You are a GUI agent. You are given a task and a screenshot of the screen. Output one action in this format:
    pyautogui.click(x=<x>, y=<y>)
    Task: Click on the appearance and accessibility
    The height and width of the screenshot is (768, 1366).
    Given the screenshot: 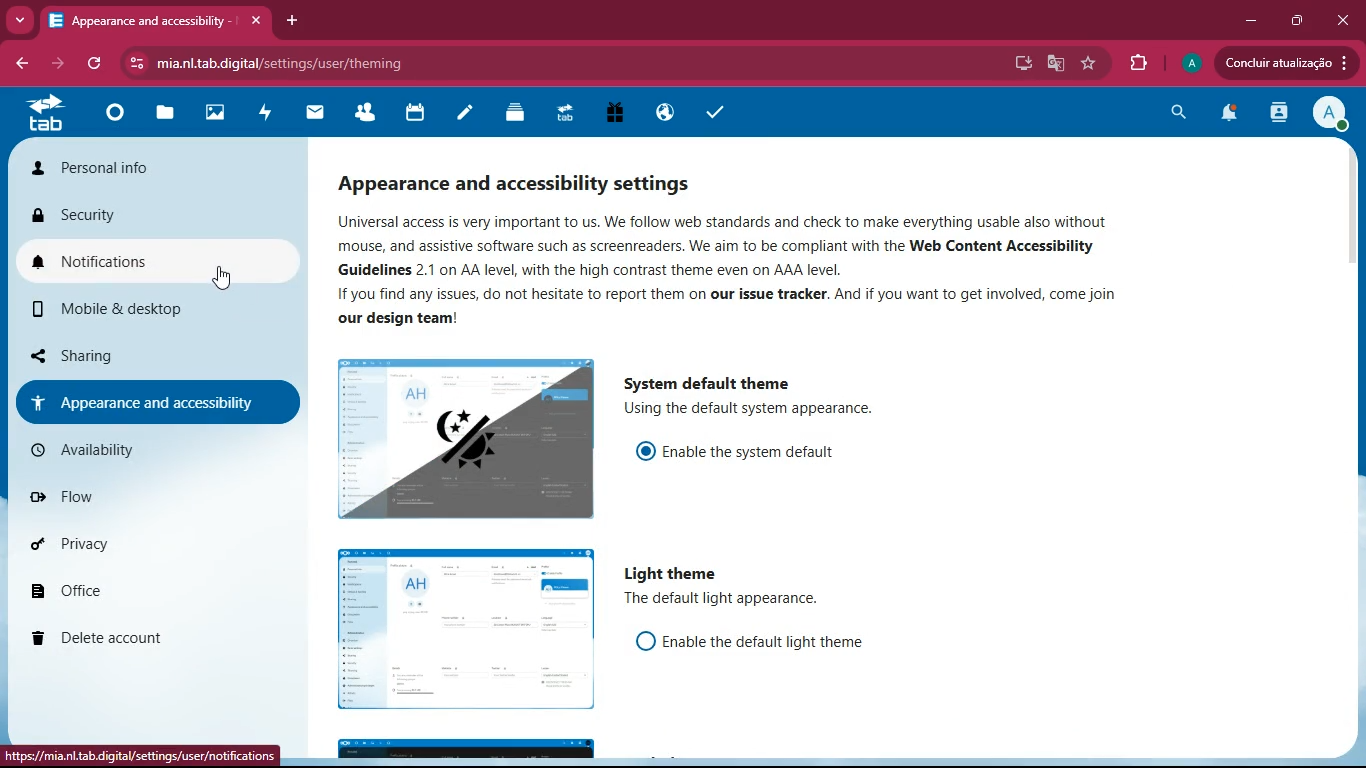 What is the action you would take?
    pyautogui.click(x=156, y=401)
    